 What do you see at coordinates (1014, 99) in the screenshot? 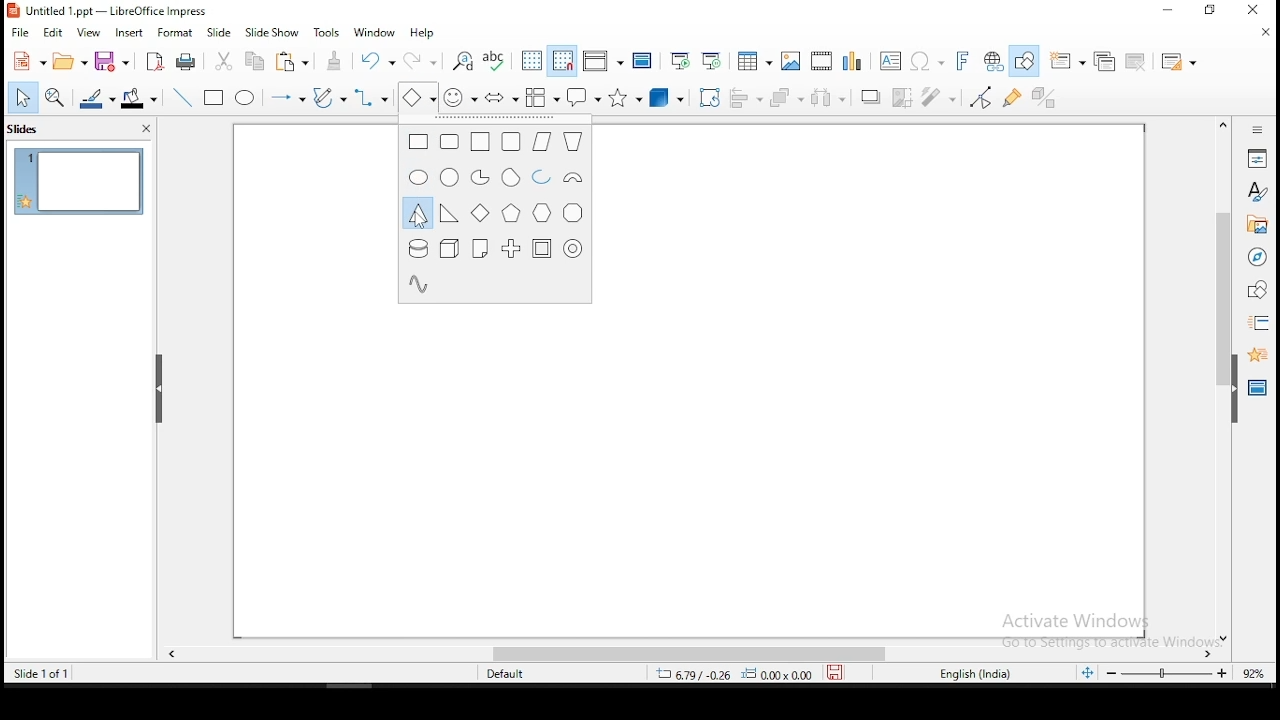
I see `show gluepoint functions` at bounding box center [1014, 99].